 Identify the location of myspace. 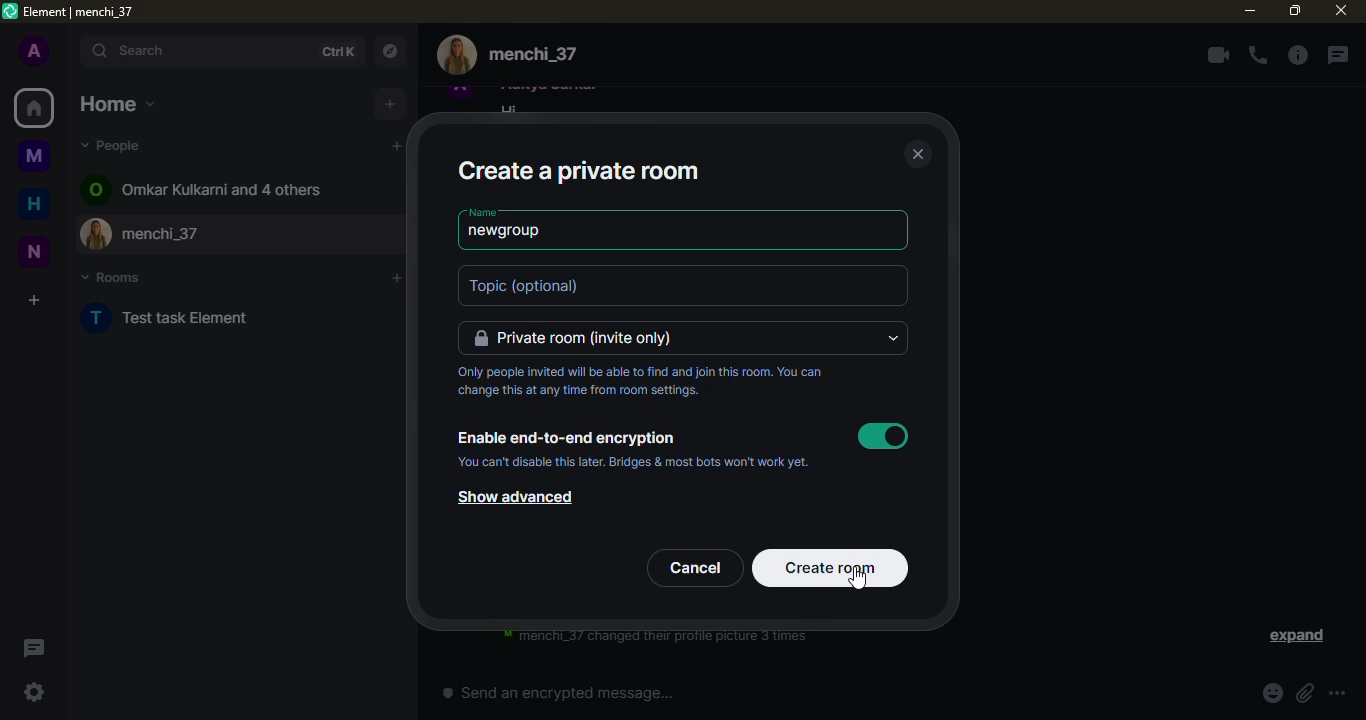
(34, 155).